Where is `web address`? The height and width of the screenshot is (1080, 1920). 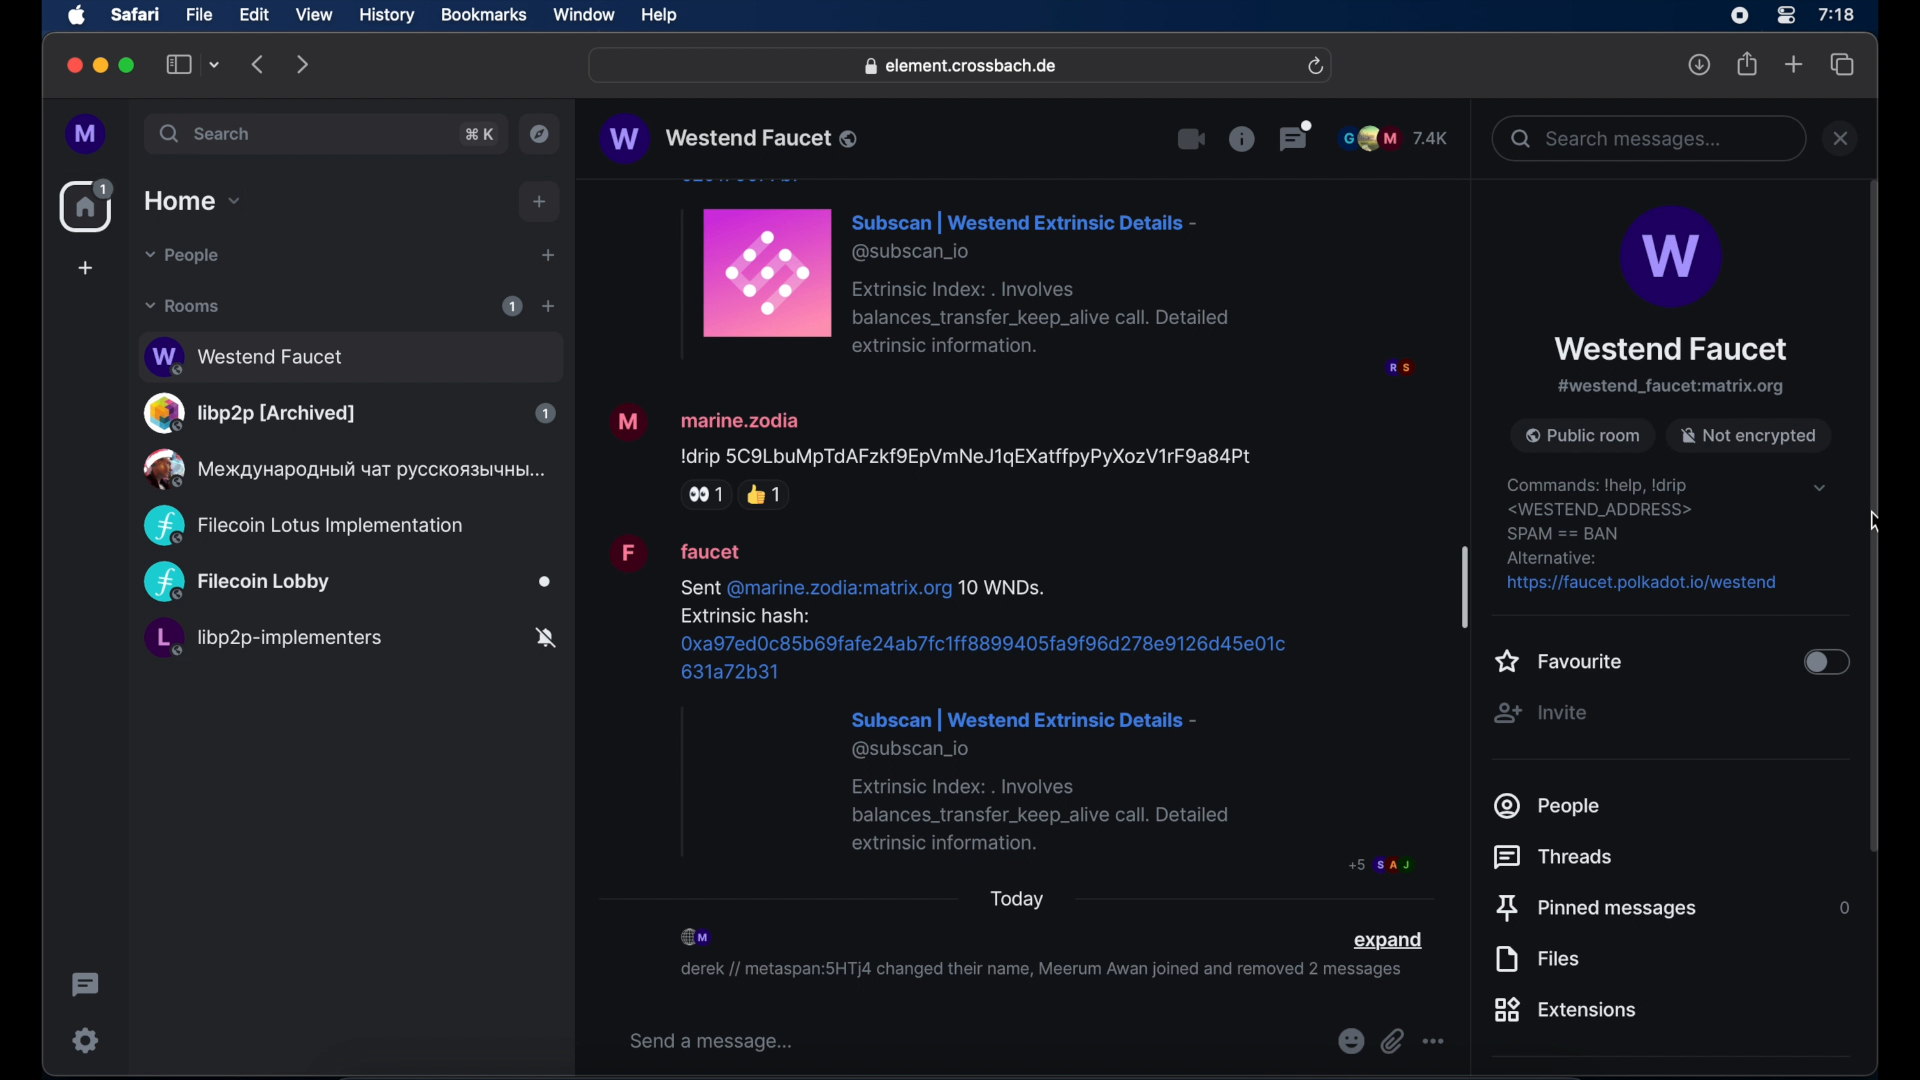 web address is located at coordinates (963, 67).